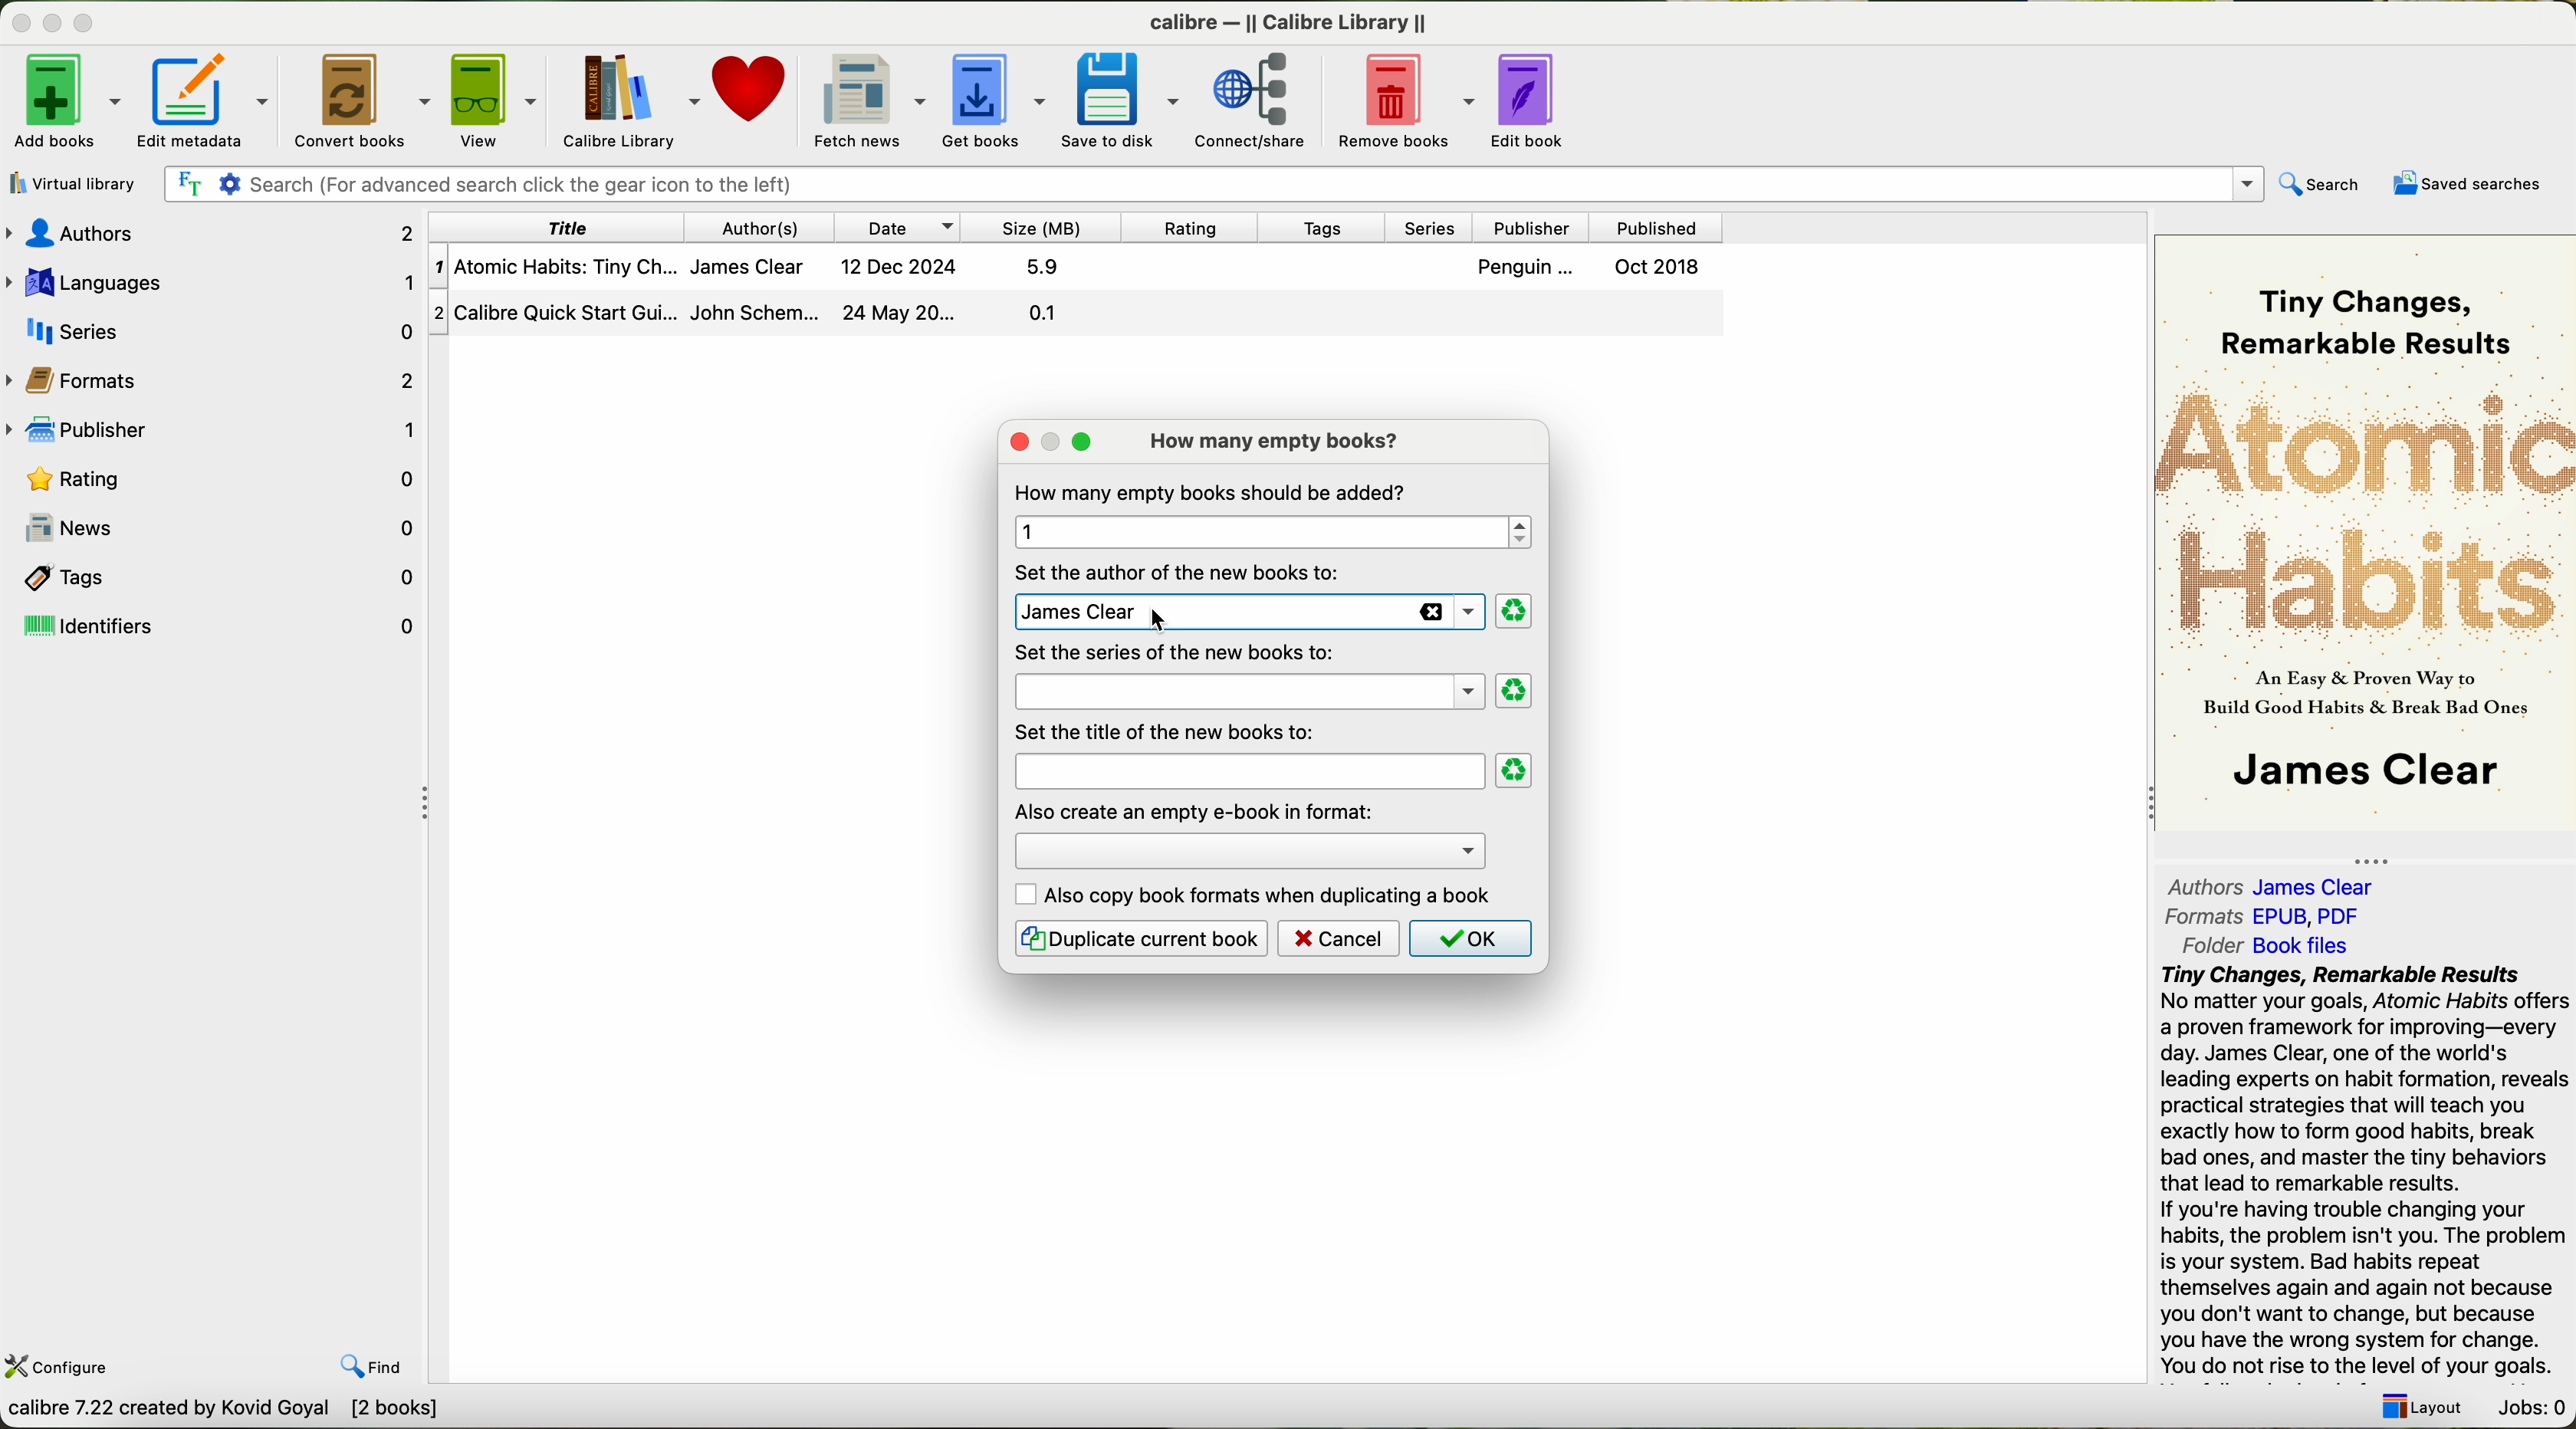 The width and height of the screenshot is (2576, 1429). Describe the element at coordinates (1339, 938) in the screenshot. I see `cancel button` at that location.